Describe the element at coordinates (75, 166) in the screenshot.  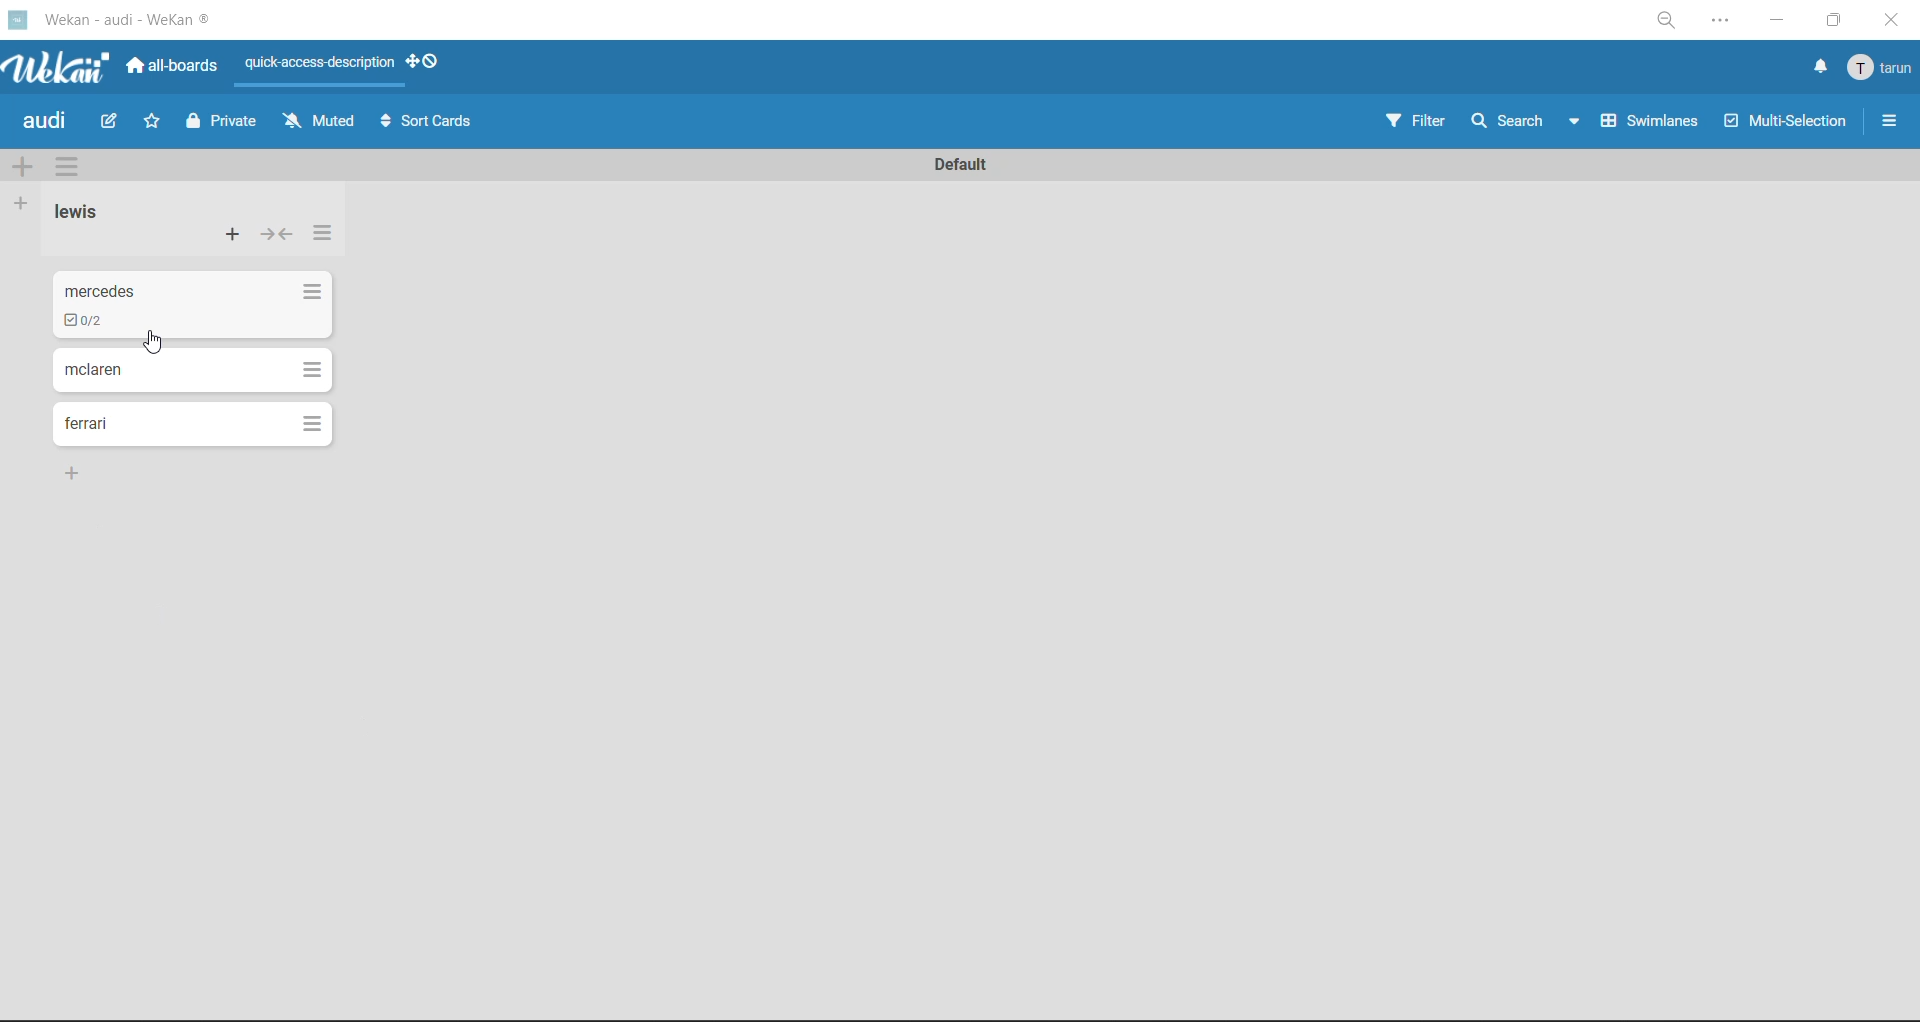
I see `swimlane actions` at that location.